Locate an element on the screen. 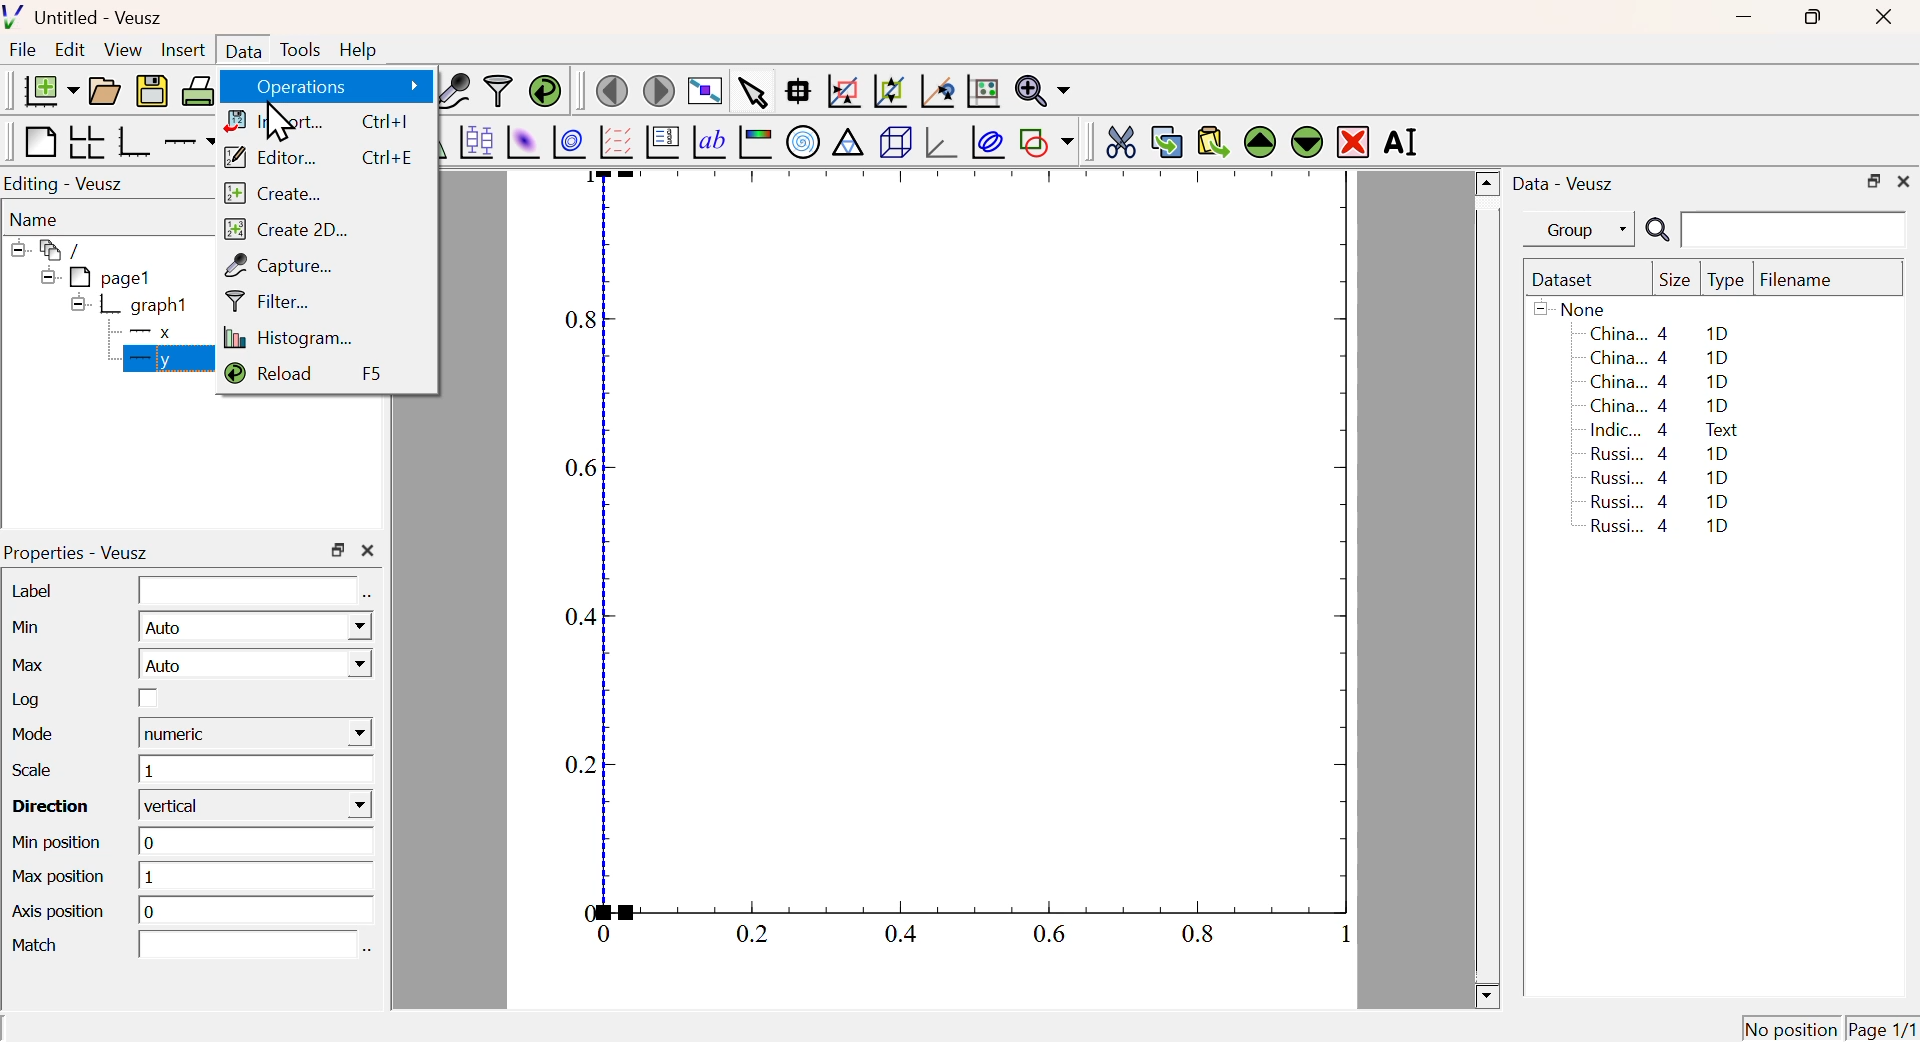  Close is located at coordinates (1904, 179).